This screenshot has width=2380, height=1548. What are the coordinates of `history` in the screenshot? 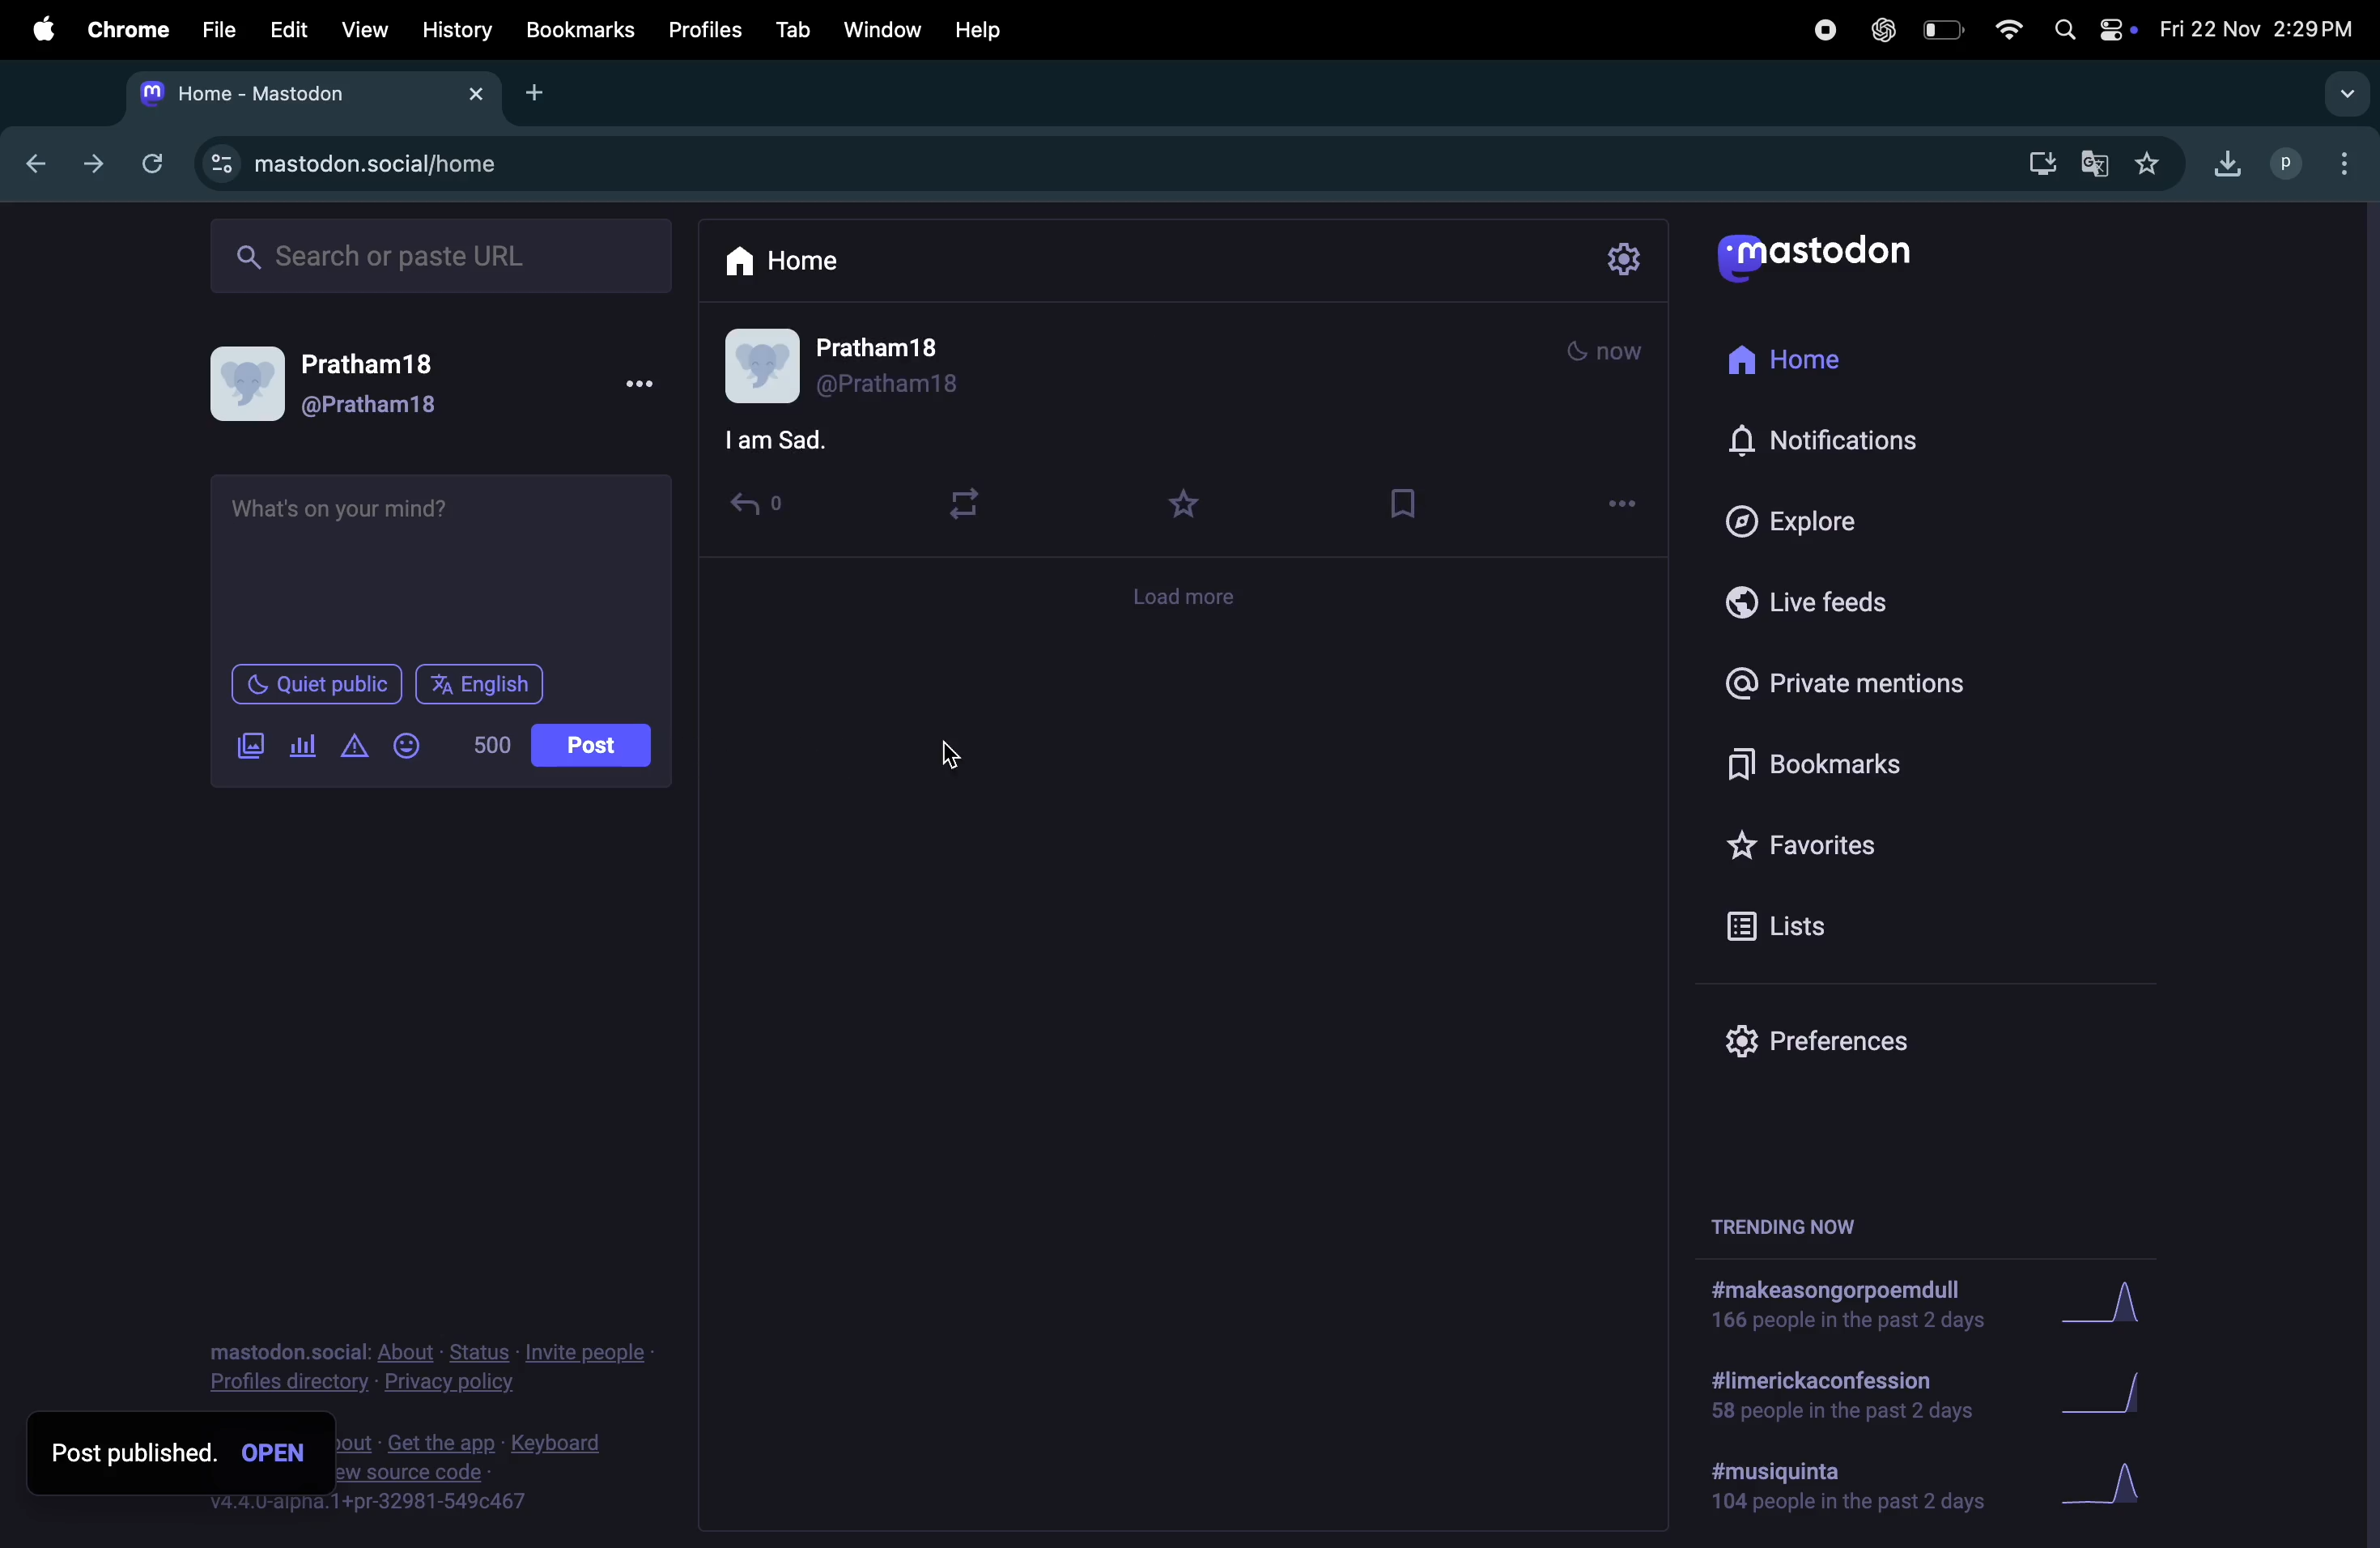 It's located at (457, 28).